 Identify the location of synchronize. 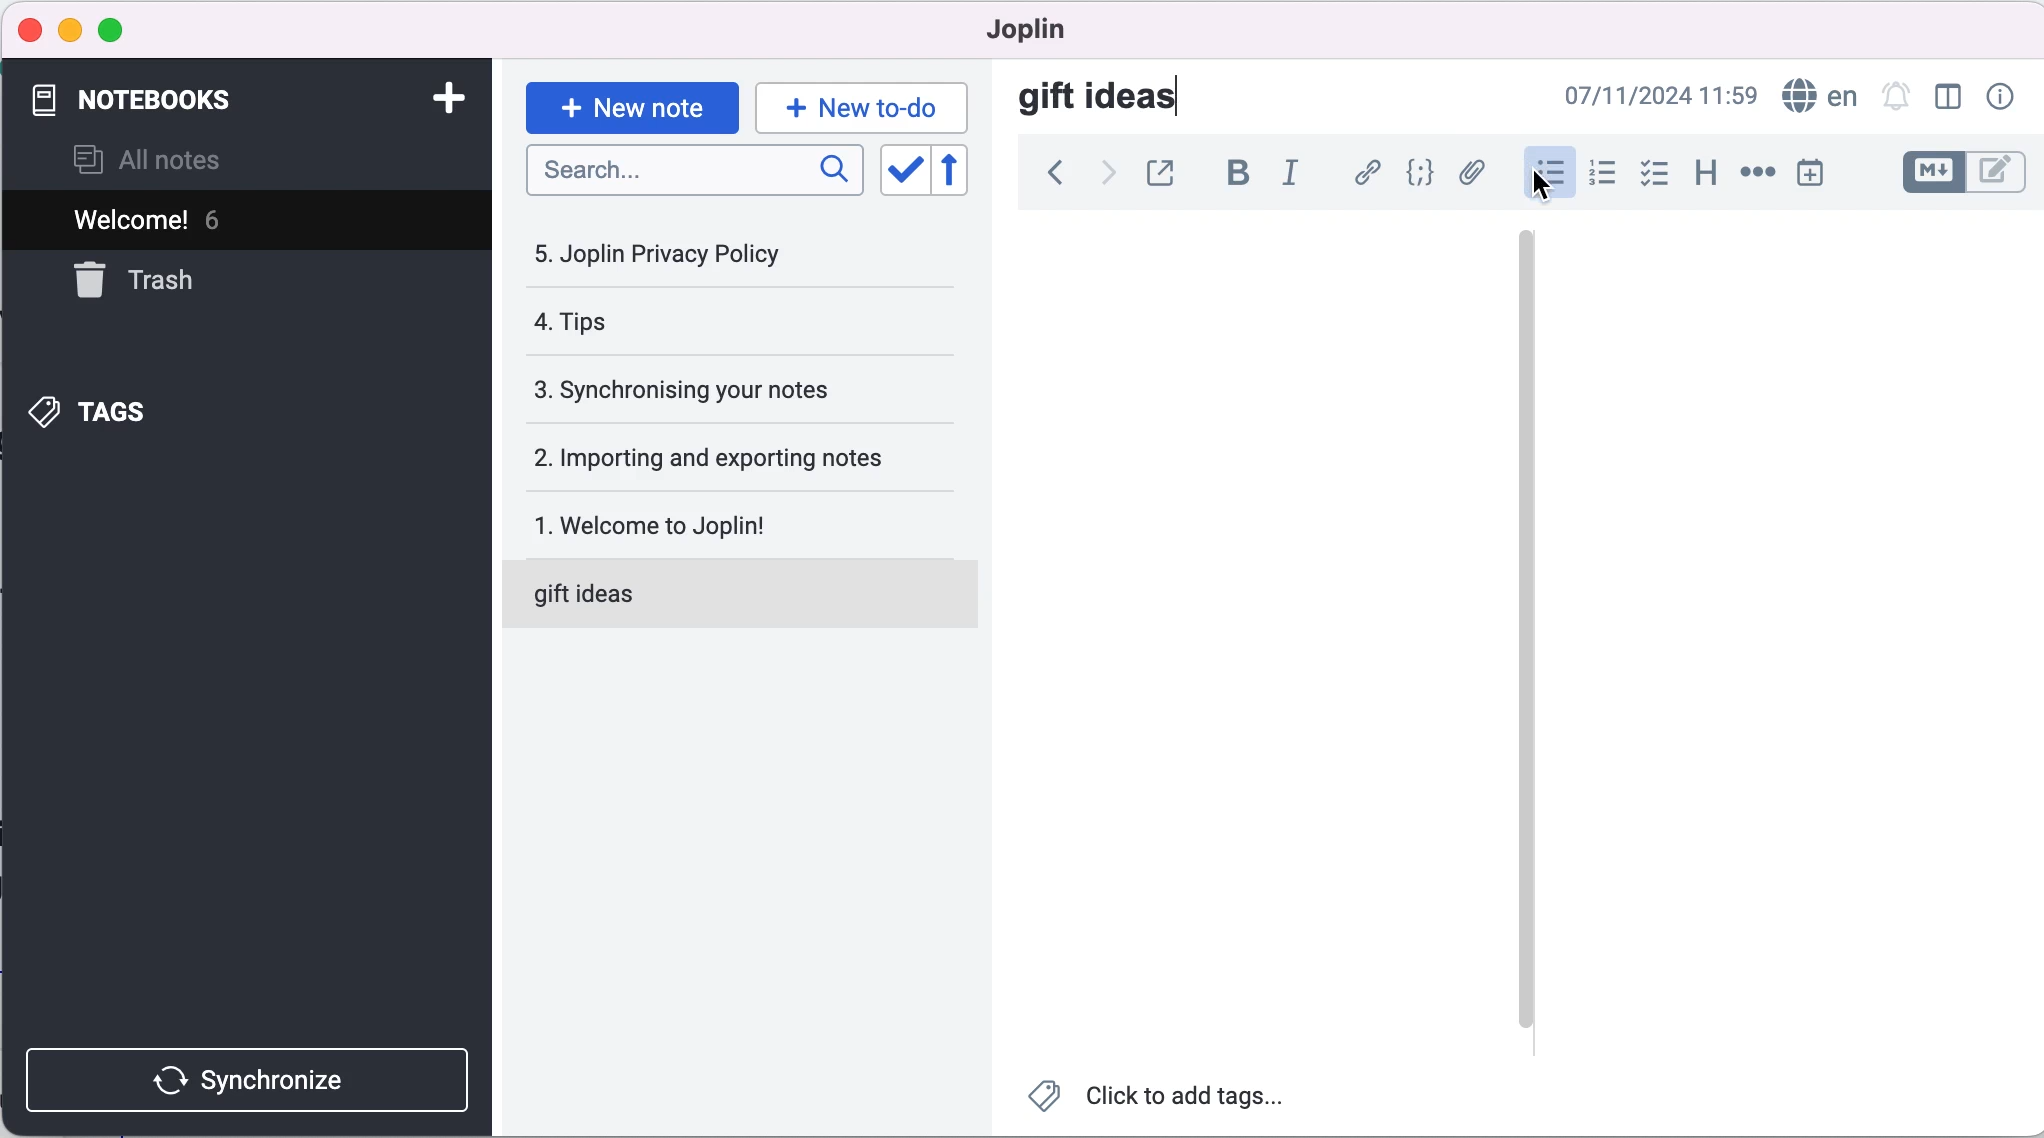
(245, 1076).